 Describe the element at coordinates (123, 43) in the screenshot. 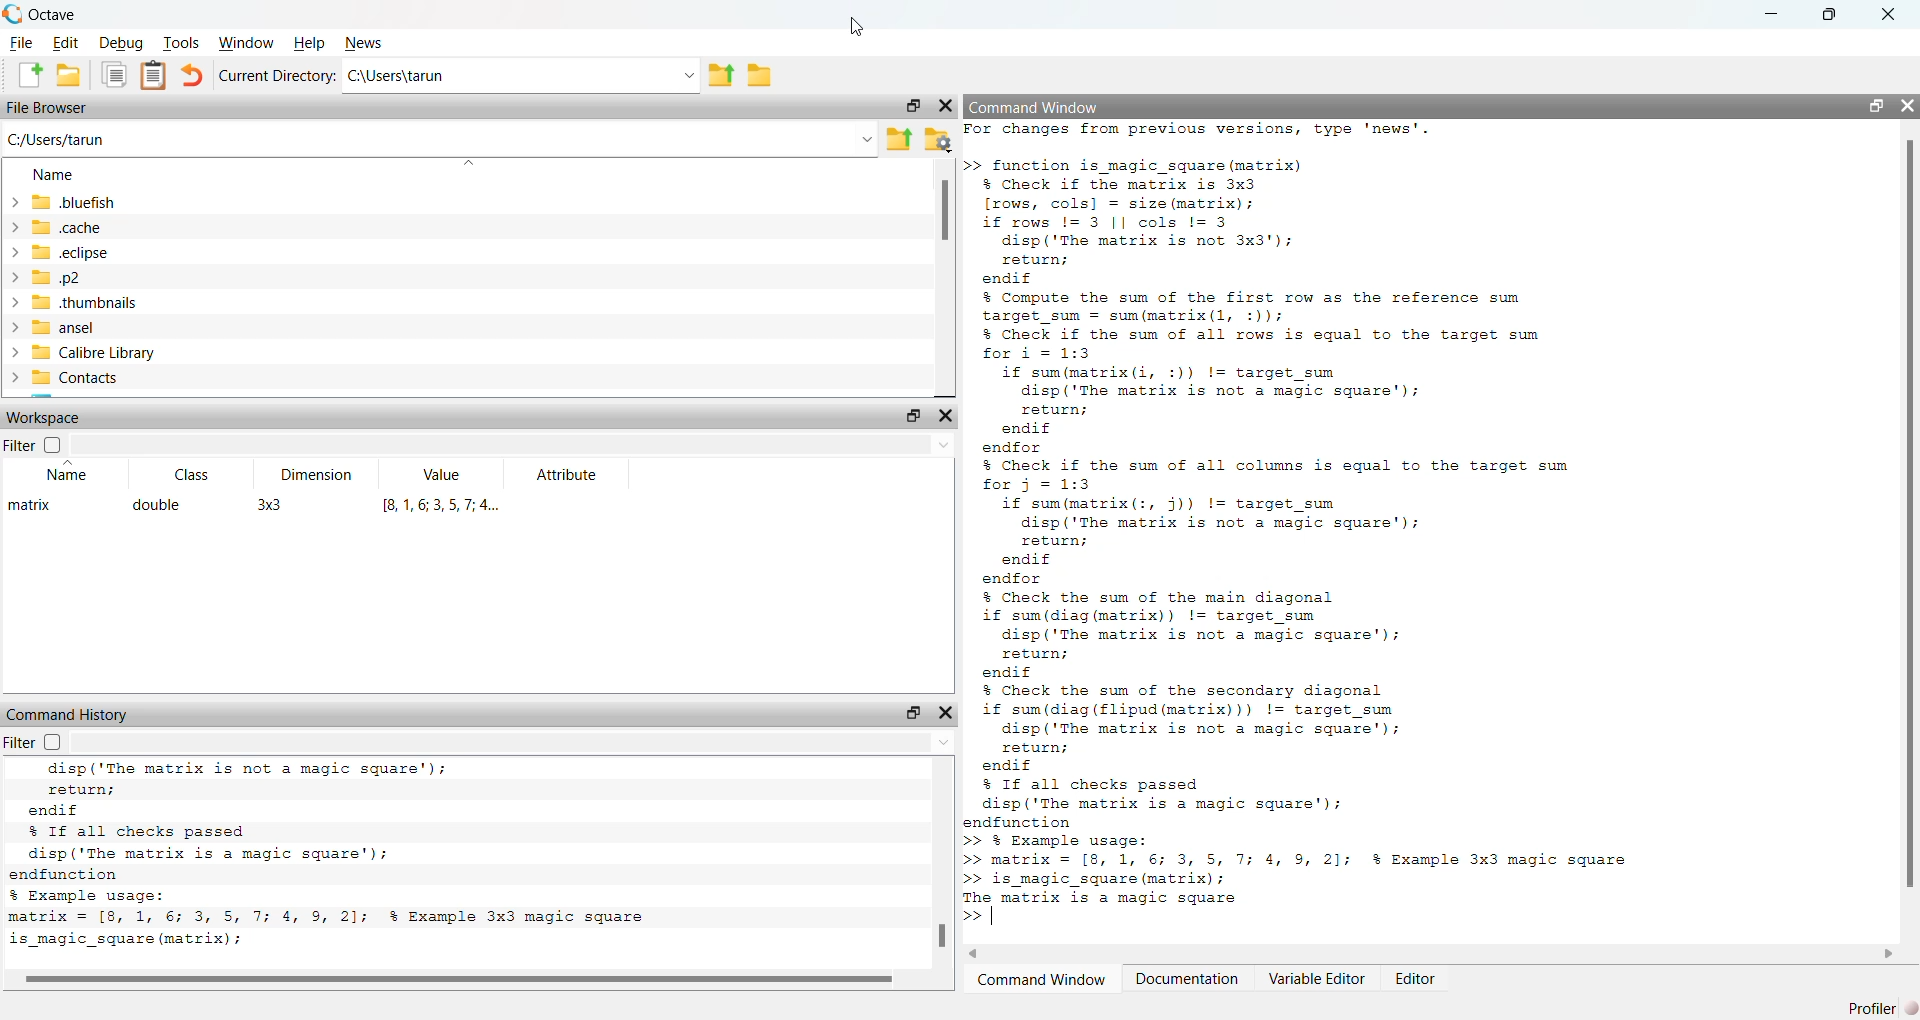

I see `Debug` at that location.